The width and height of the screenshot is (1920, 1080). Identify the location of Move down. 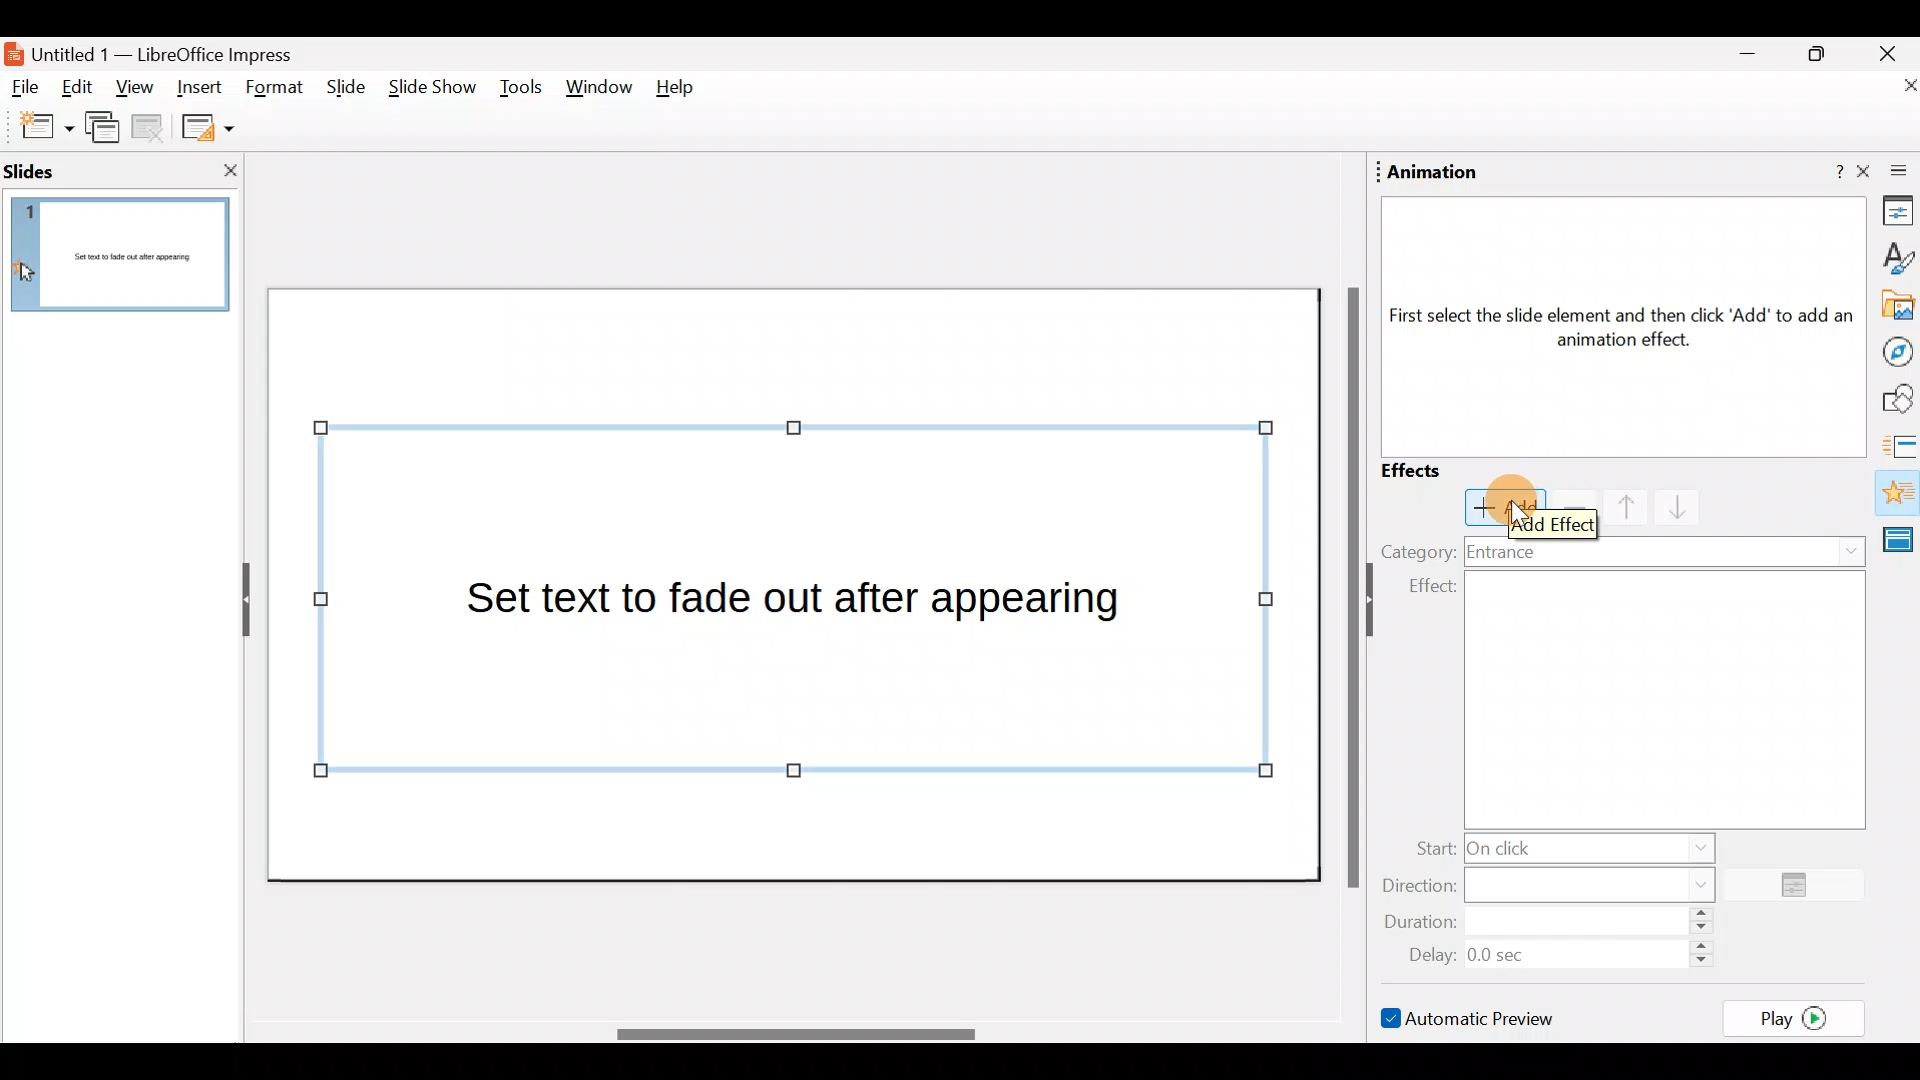
(1669, 508).